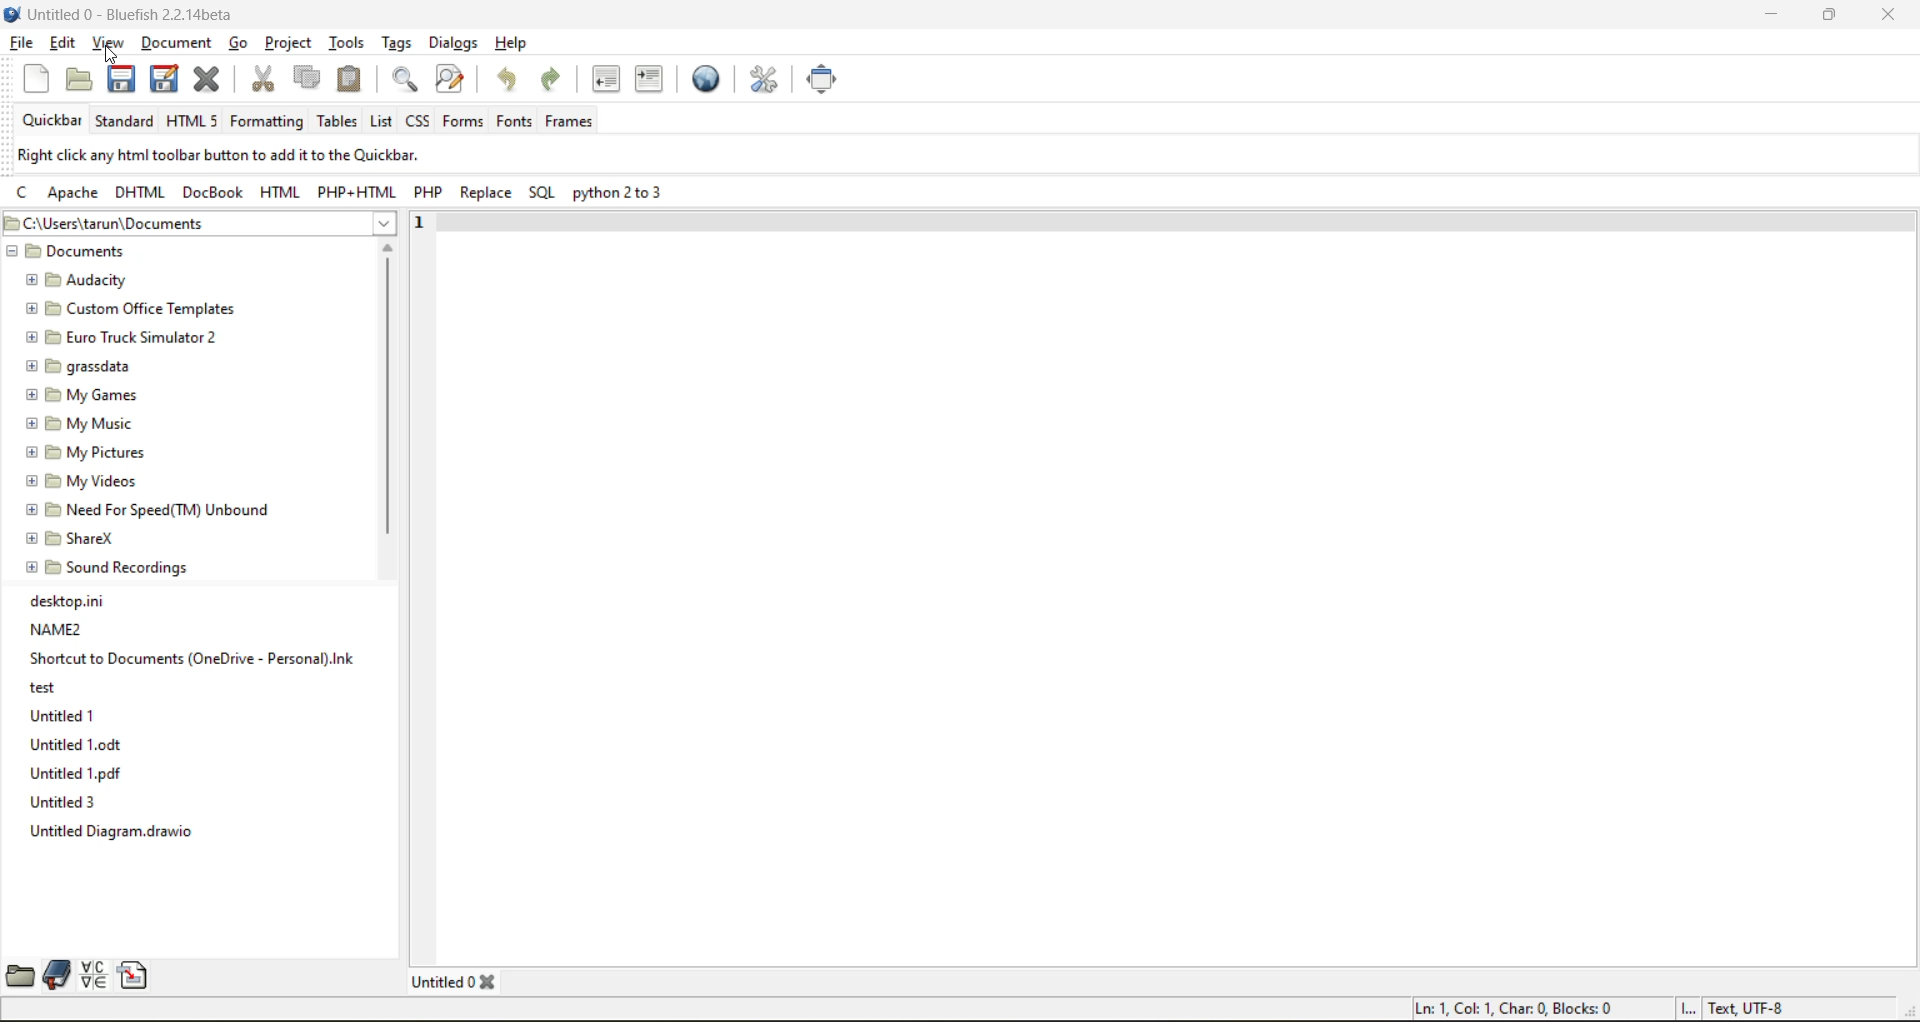 This screenshot has height=1022, width=1920. I want to click on close, so click(1891, 16).